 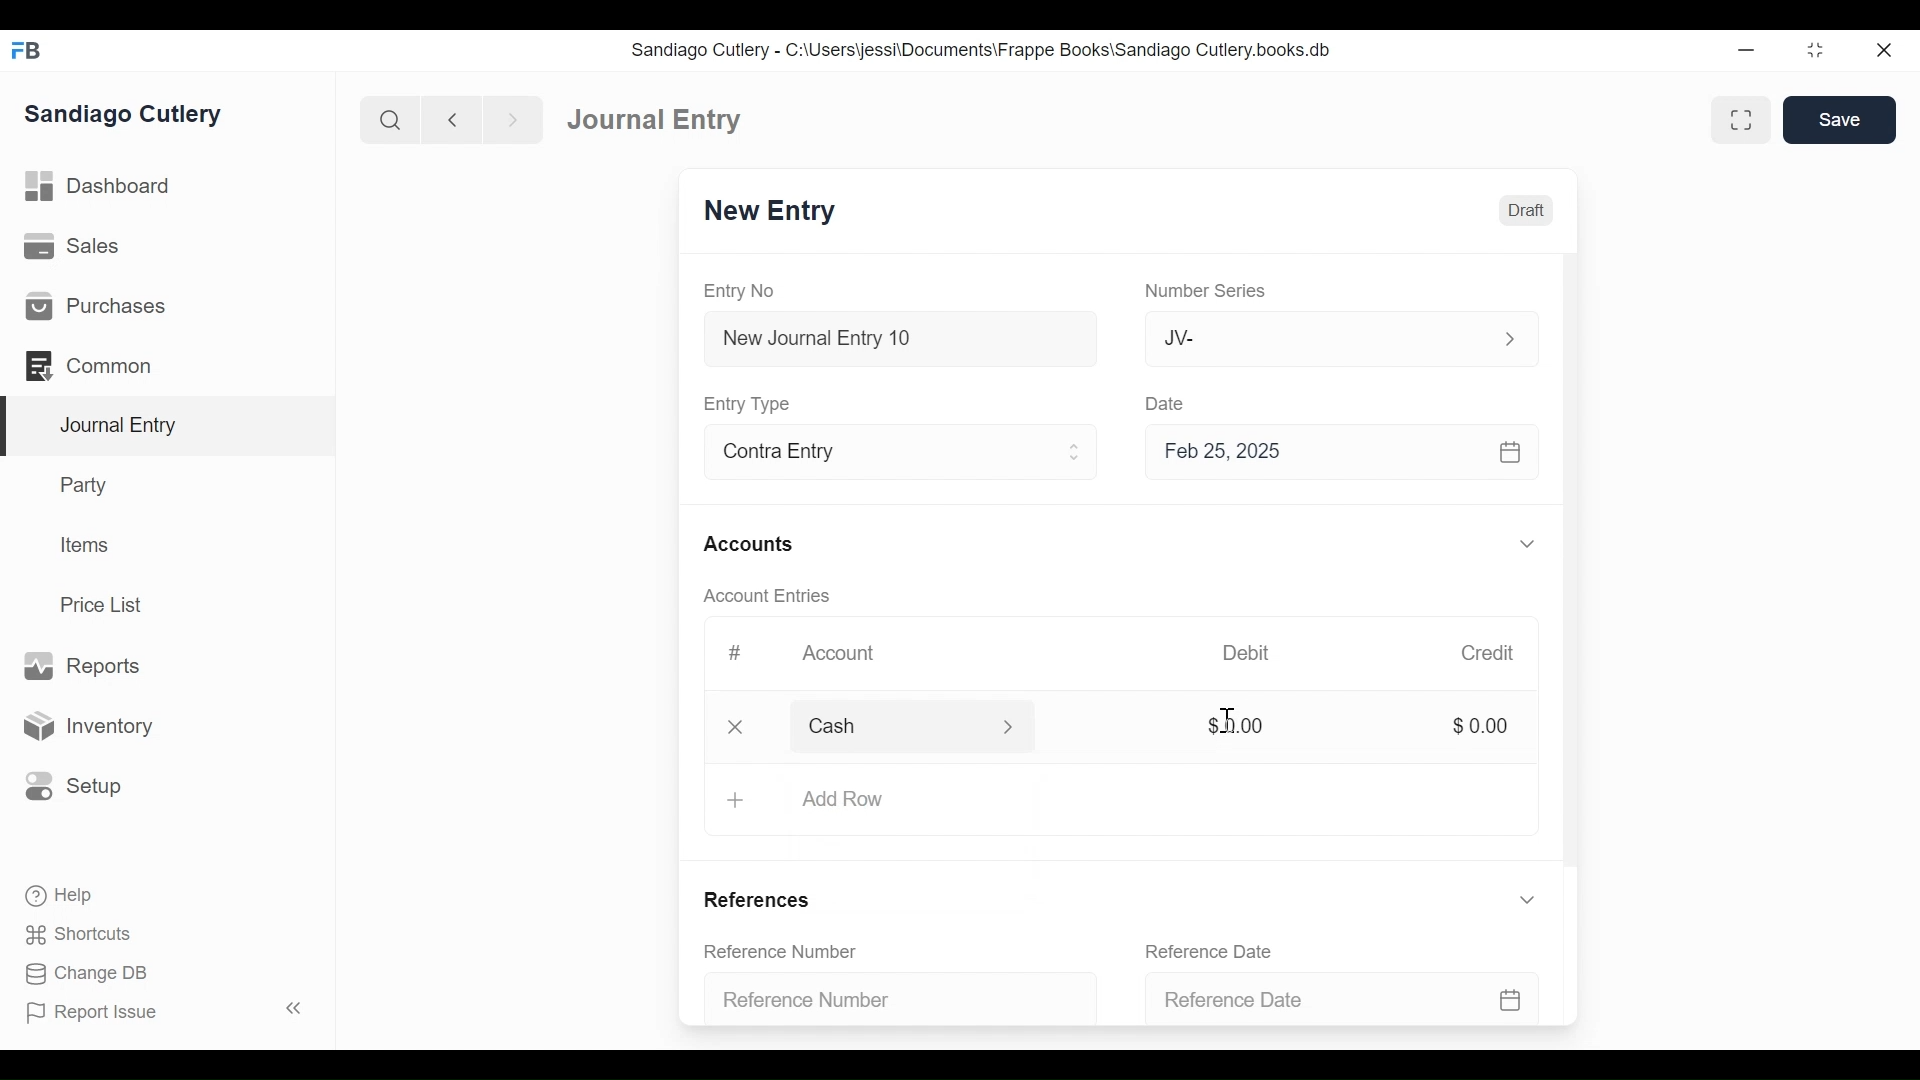 I want to click on Frappe Books Desktop icon, so click(x=25, y=50).